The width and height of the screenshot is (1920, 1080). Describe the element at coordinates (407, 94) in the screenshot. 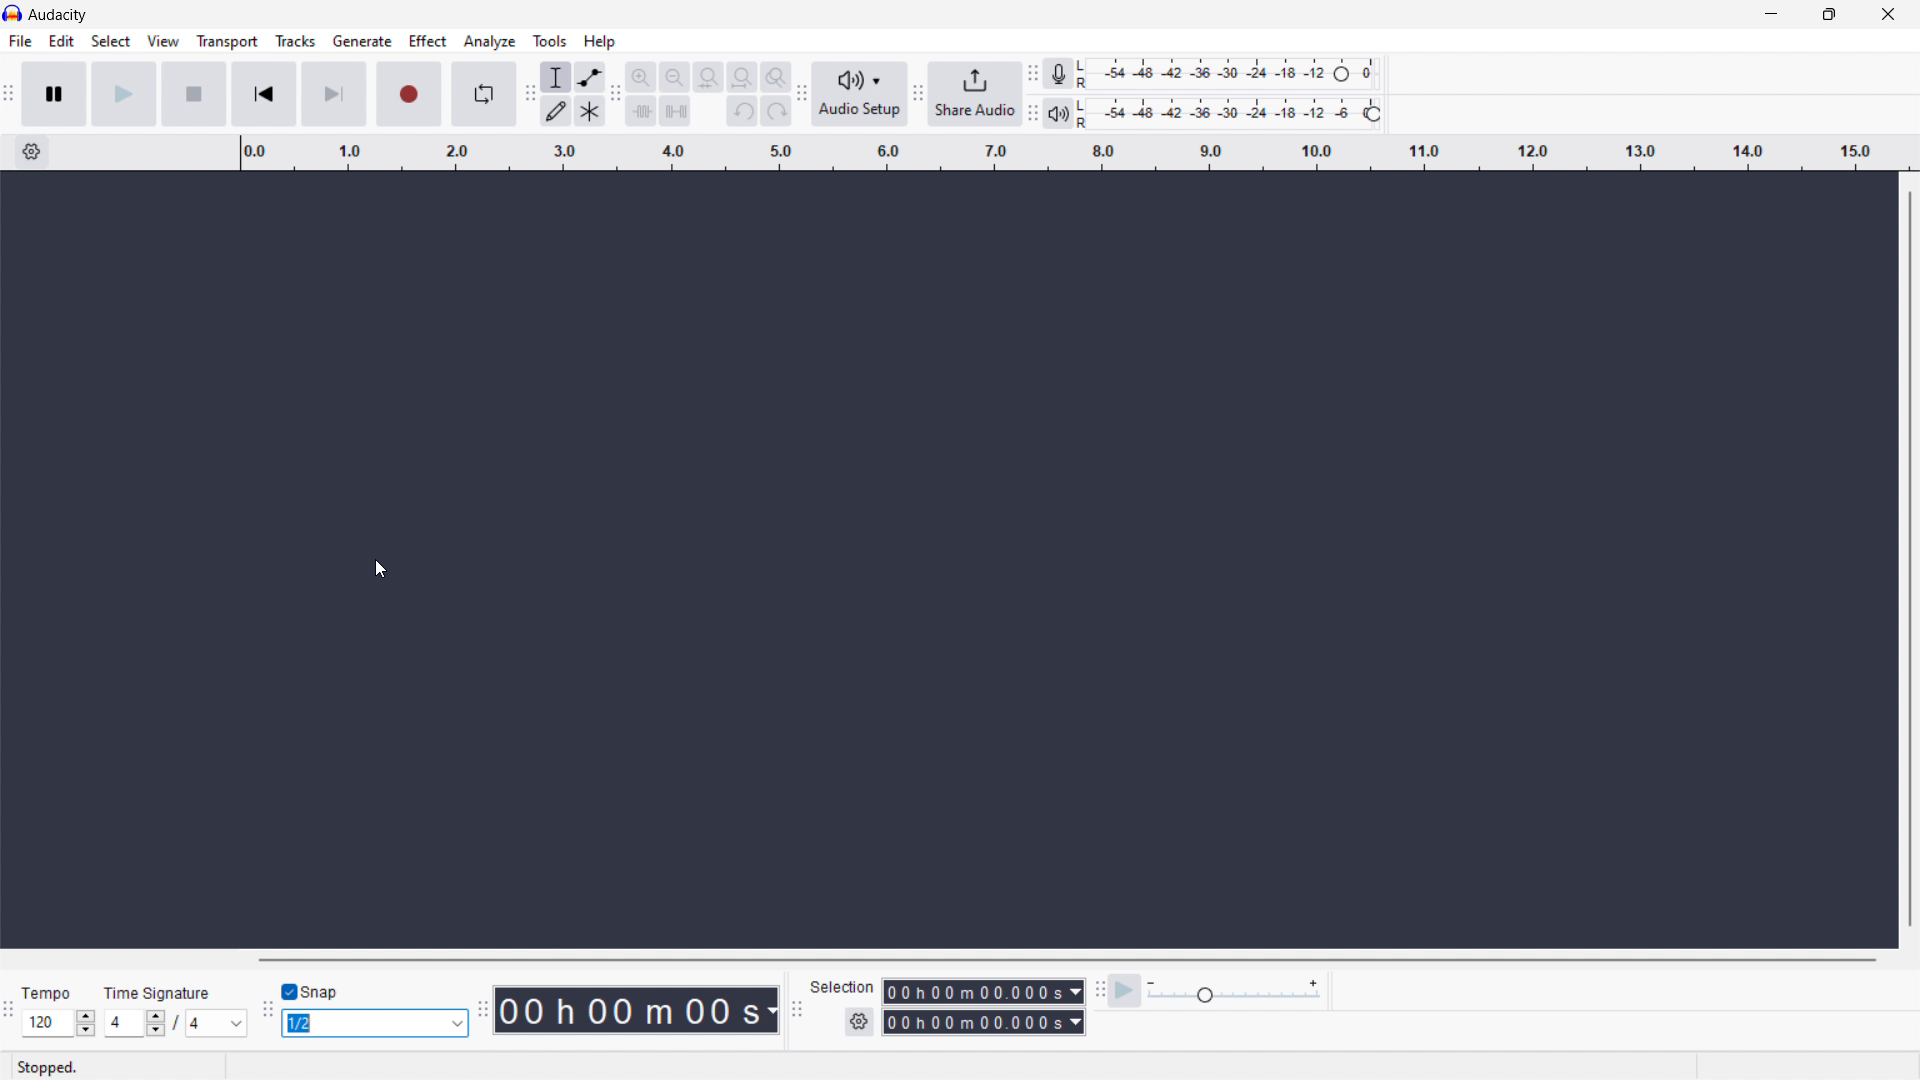

I see `record` at that location.